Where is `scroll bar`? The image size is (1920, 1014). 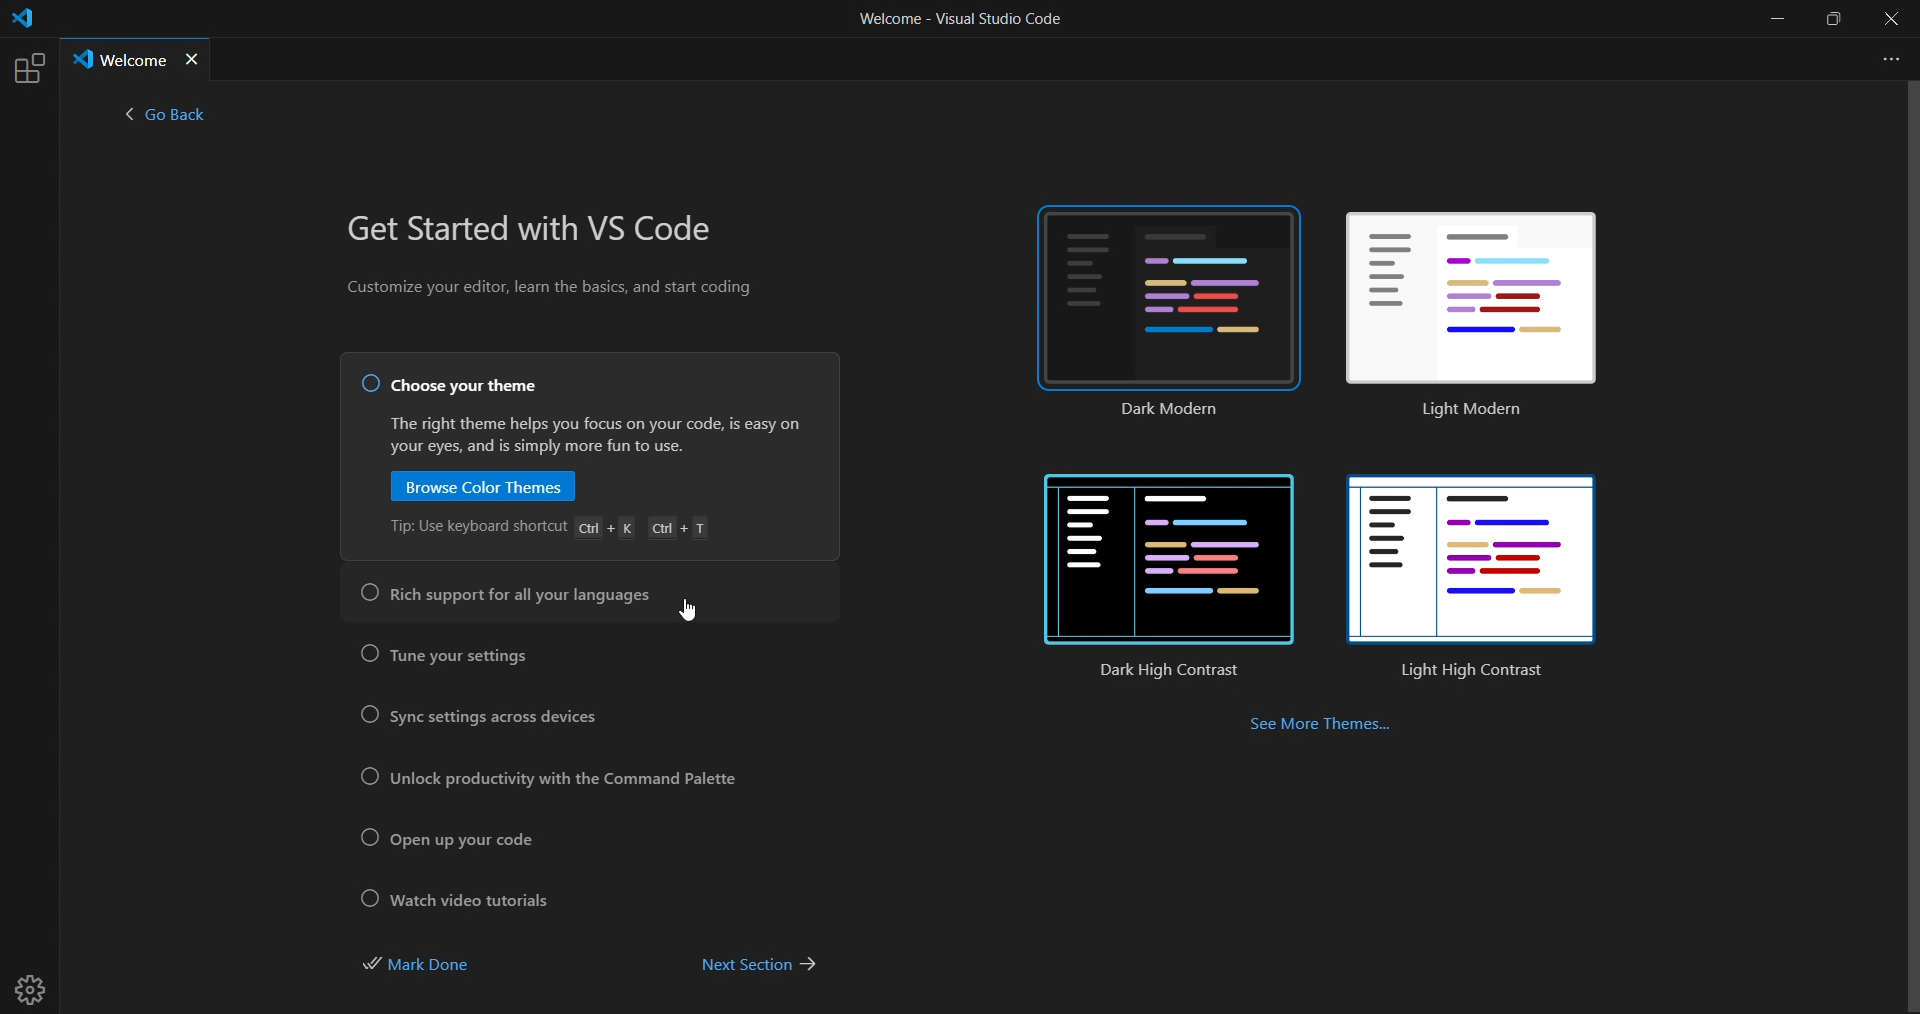
scroll bar is located at coordinates (1907, 542).